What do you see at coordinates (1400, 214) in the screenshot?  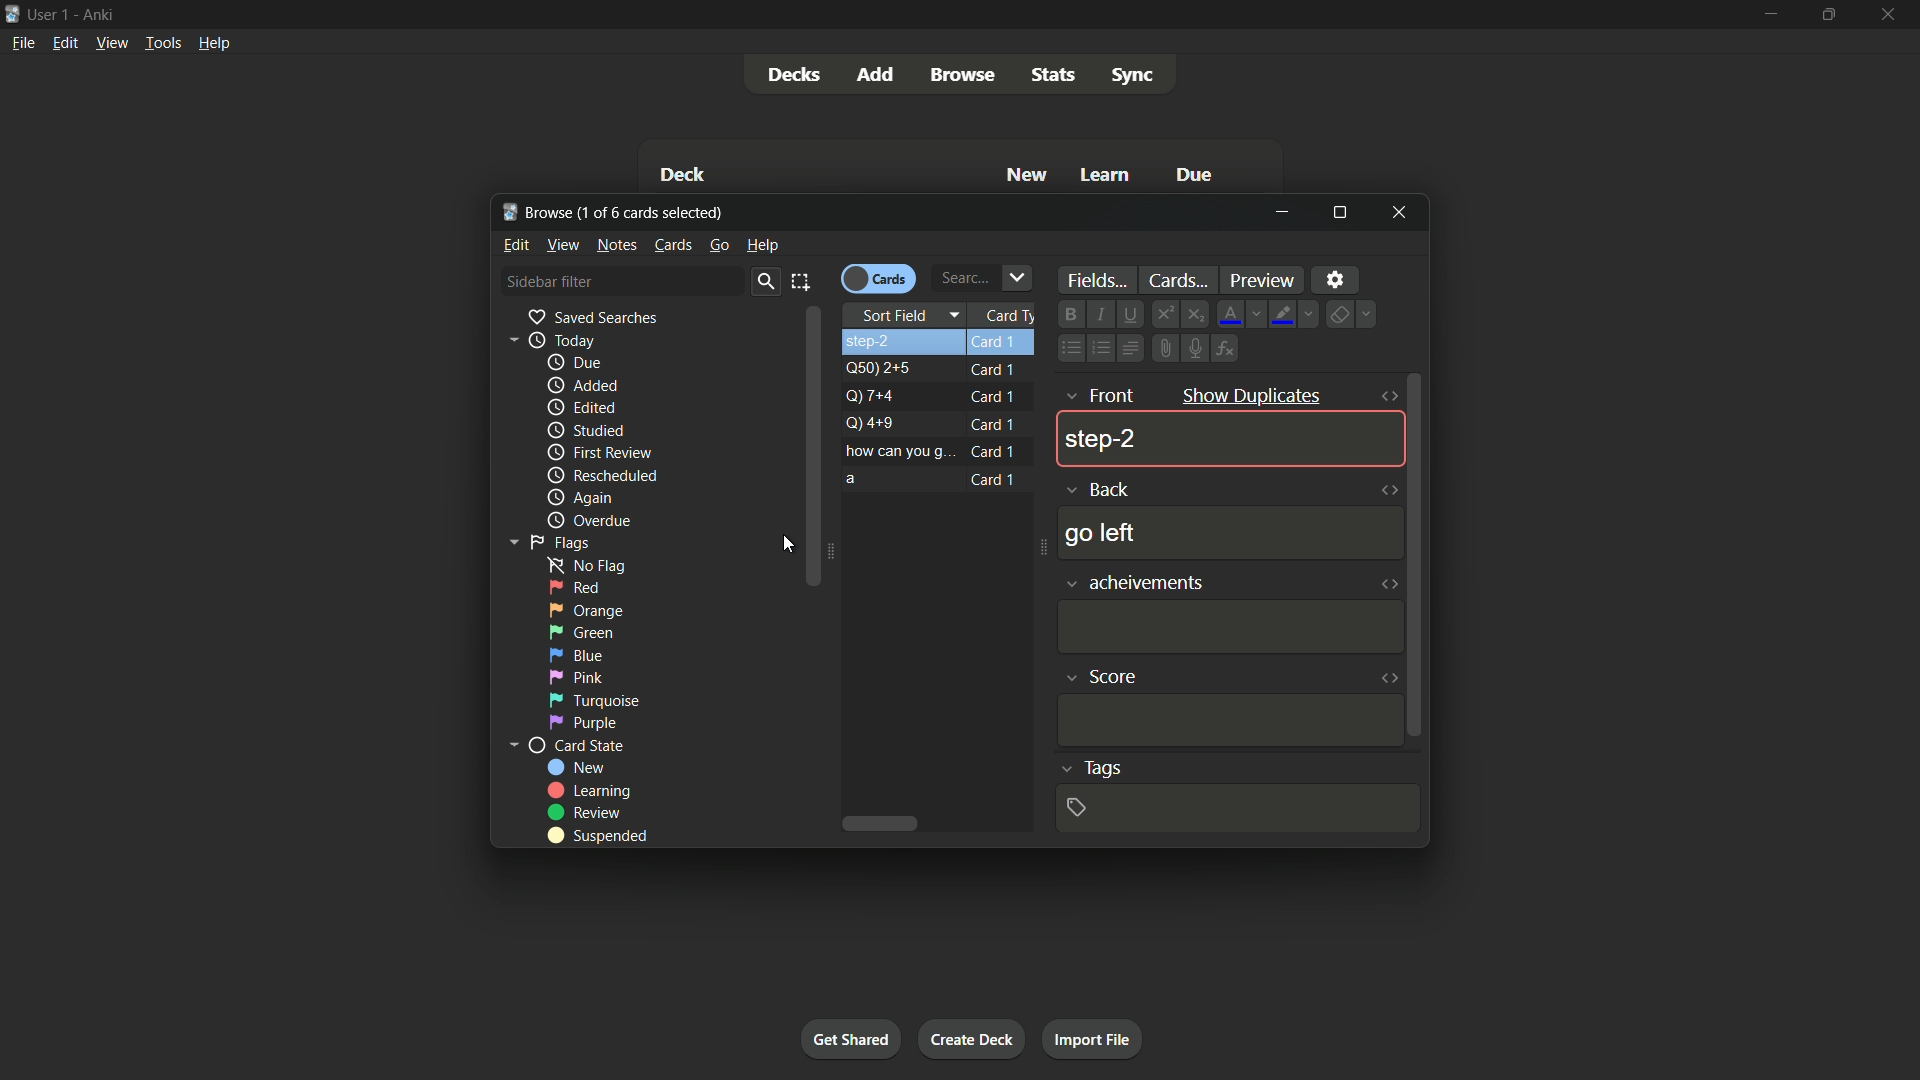 I see `Close browse` at bounding box center [1400, 214].